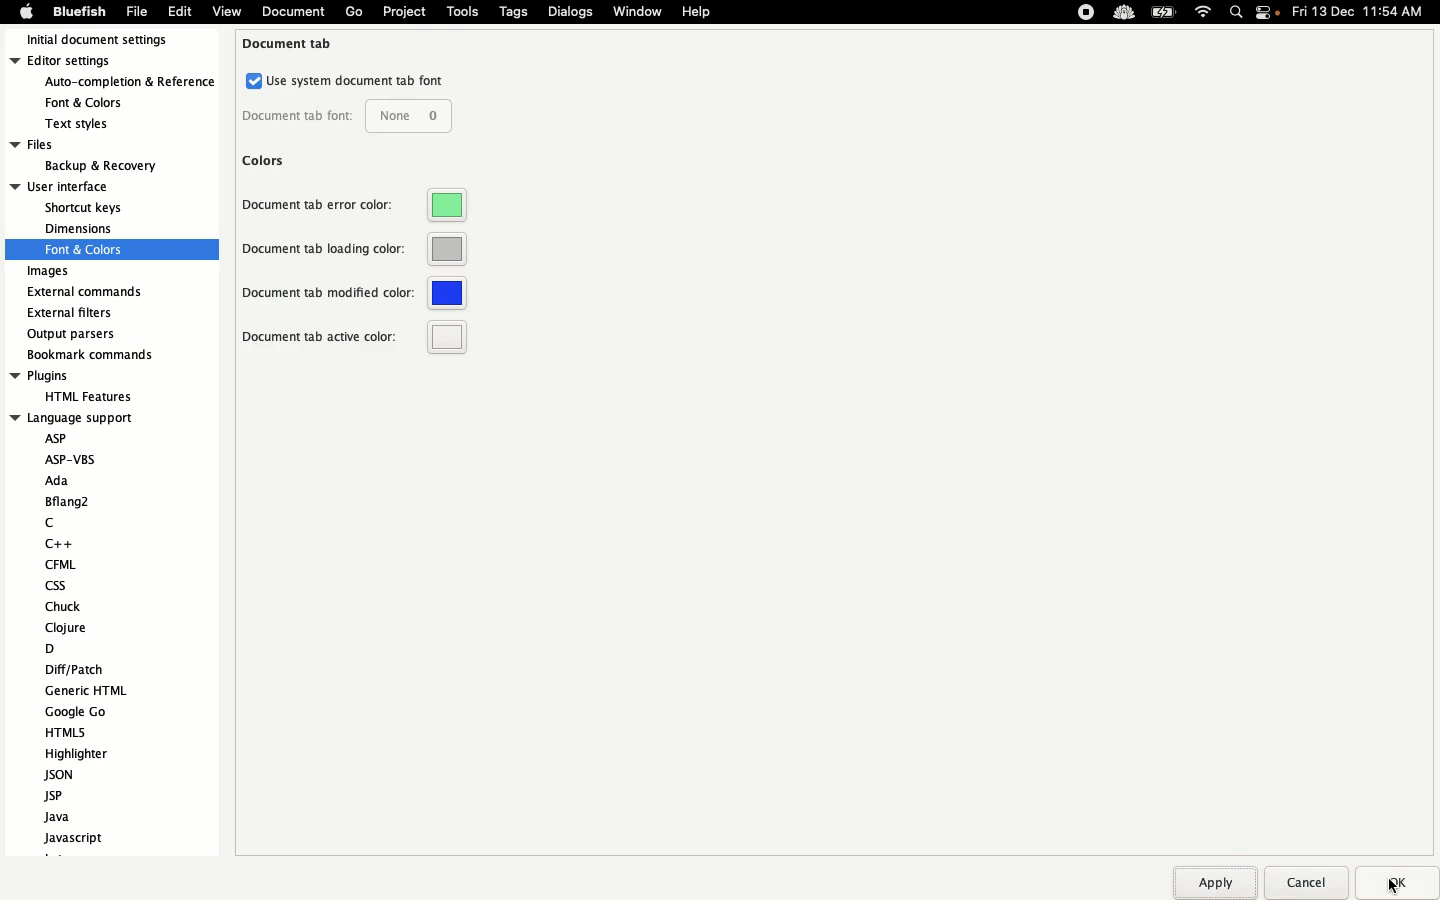  I want to click on dimension, so click(78, 228).